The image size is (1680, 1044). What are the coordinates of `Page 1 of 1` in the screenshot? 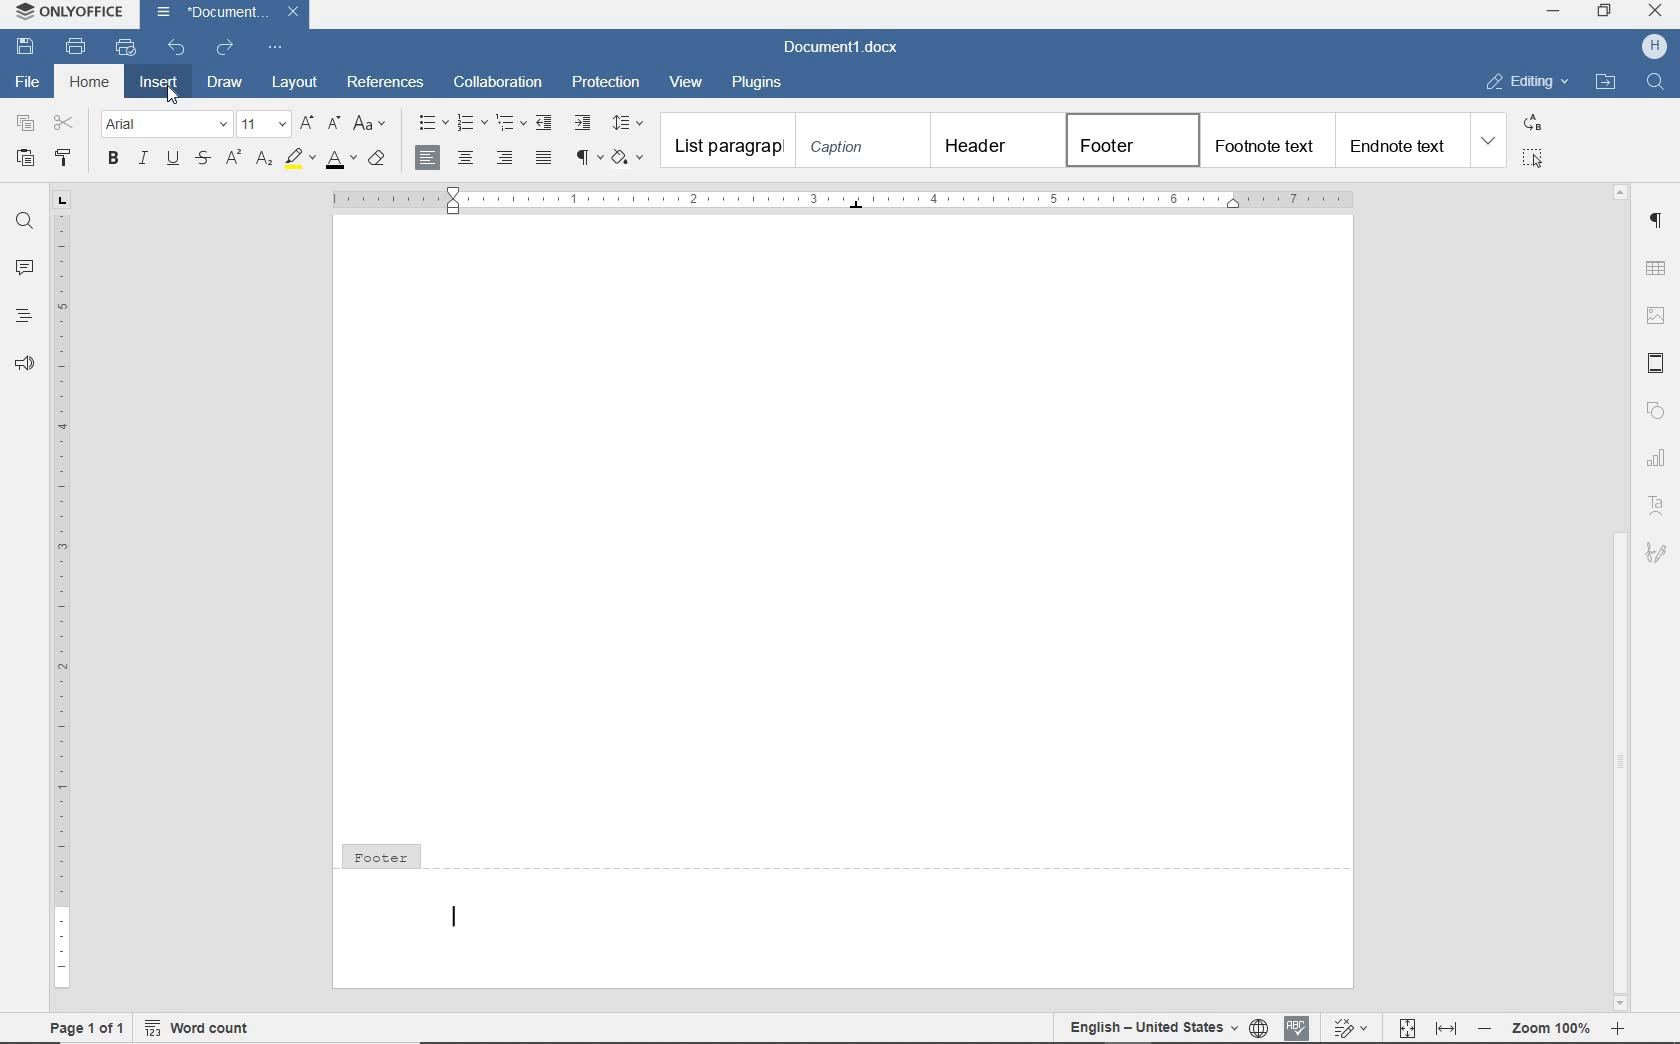 It's located at (79, 1027).